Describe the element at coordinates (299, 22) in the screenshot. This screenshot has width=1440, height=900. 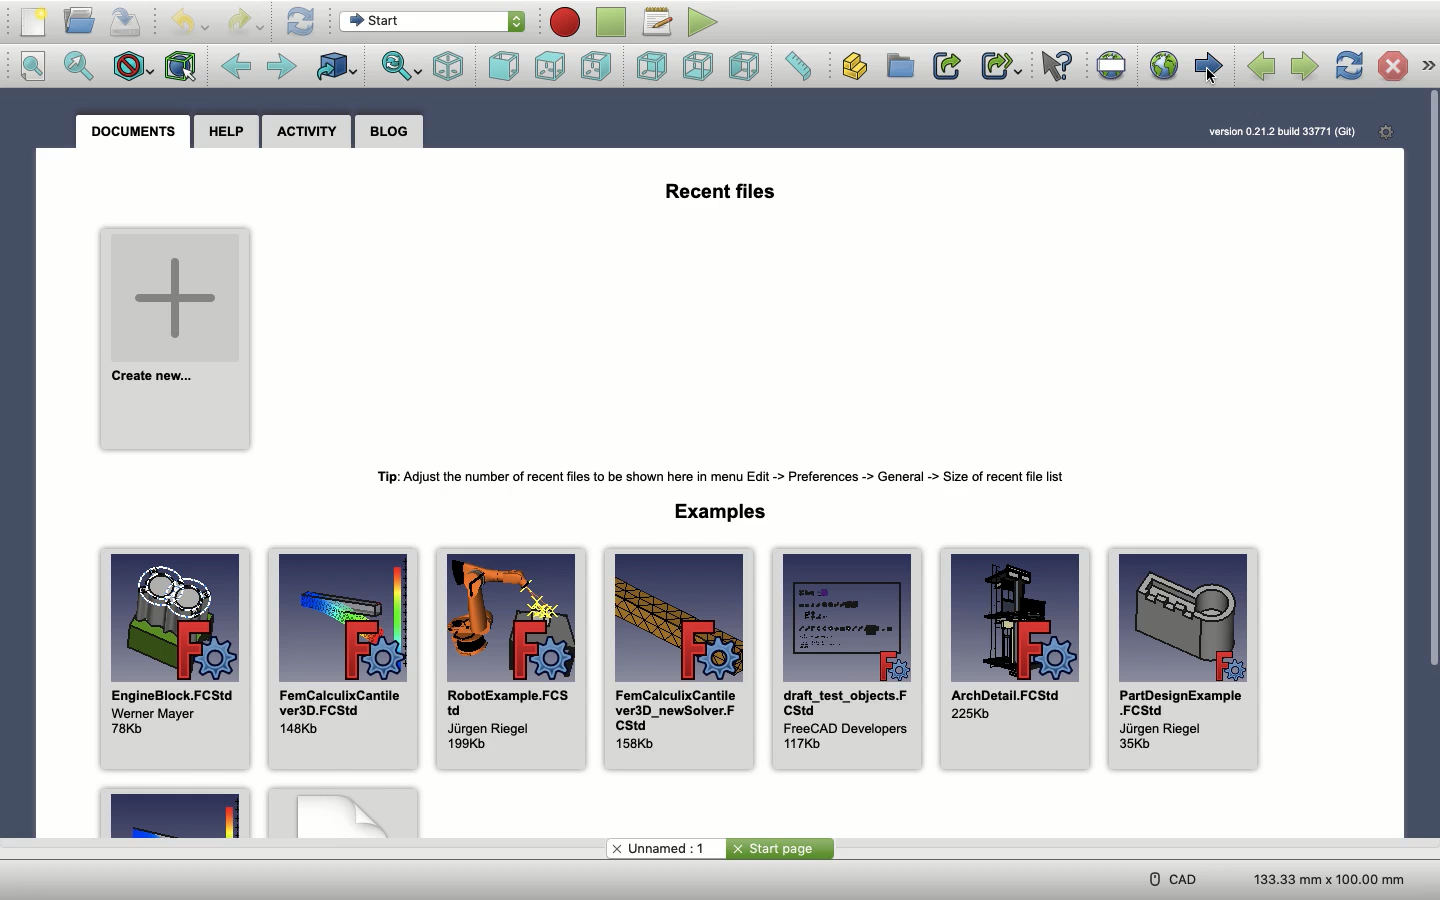
I see `Refresh` at that location.